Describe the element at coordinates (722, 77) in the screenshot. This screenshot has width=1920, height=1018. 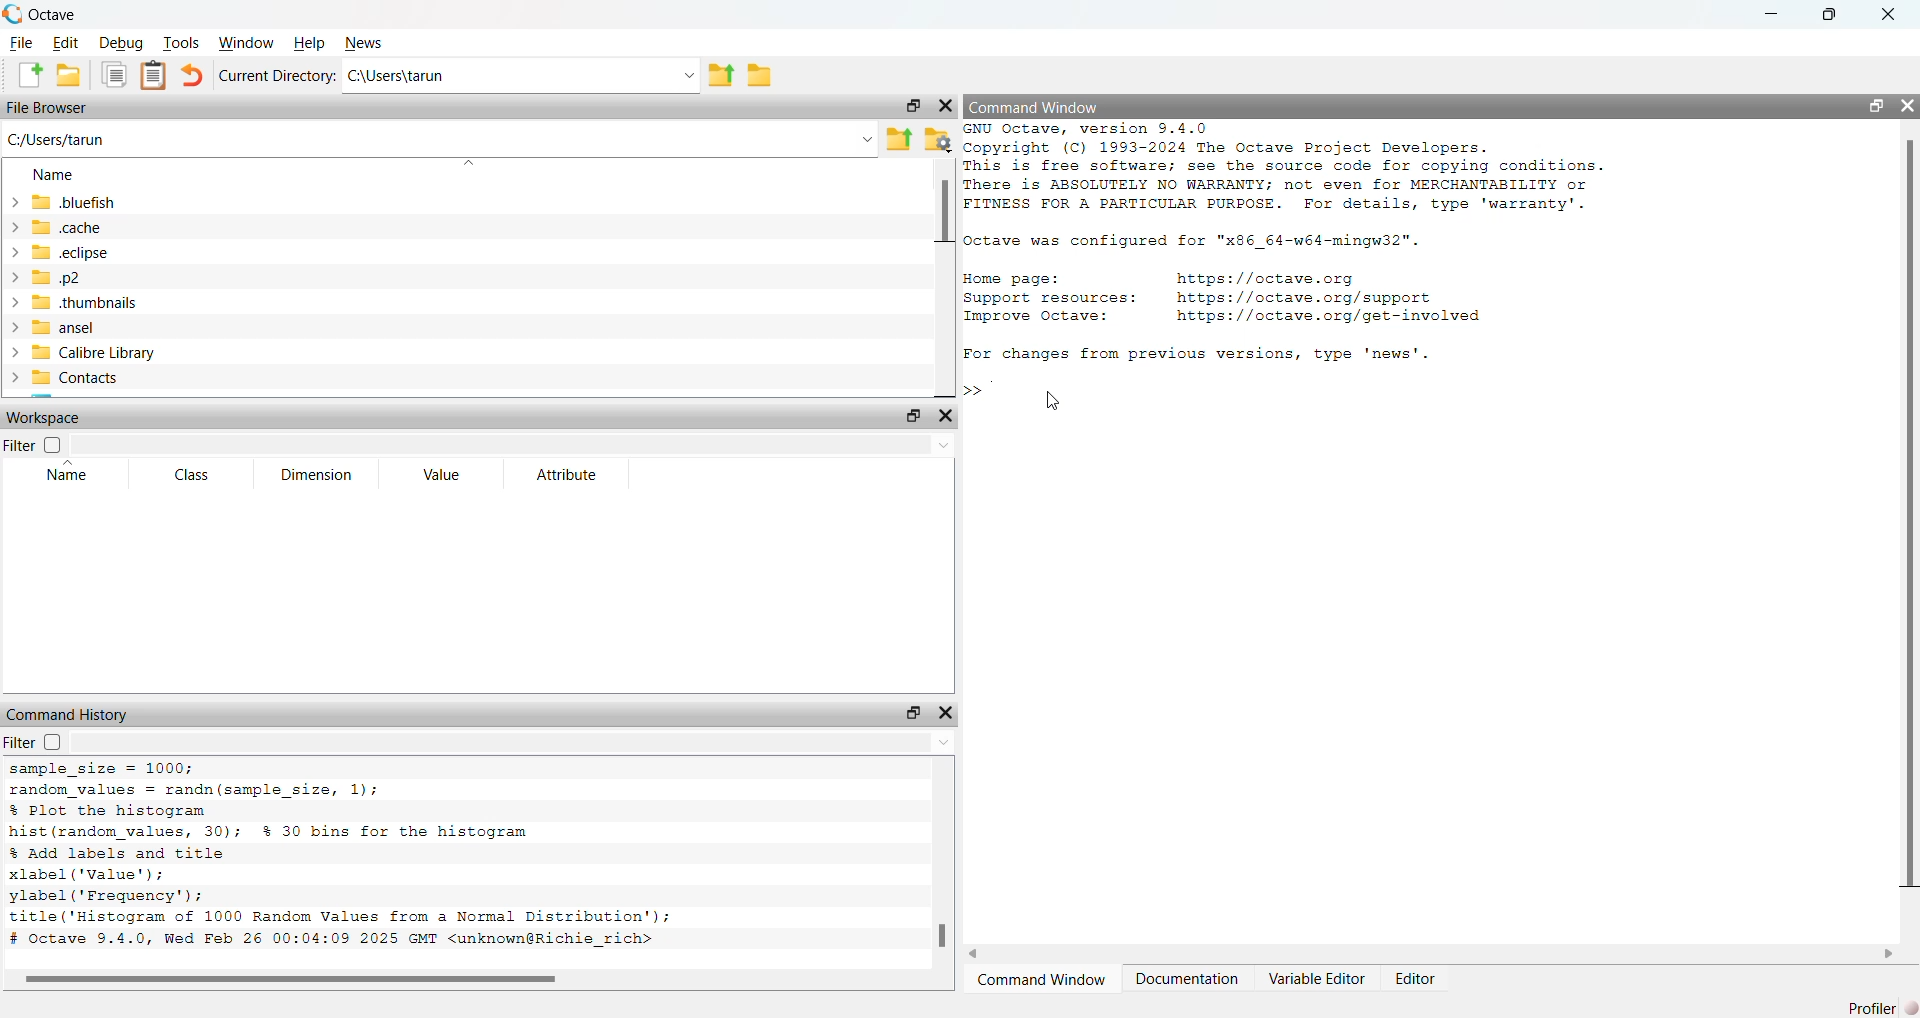
I see `Previous Folder` at that location.